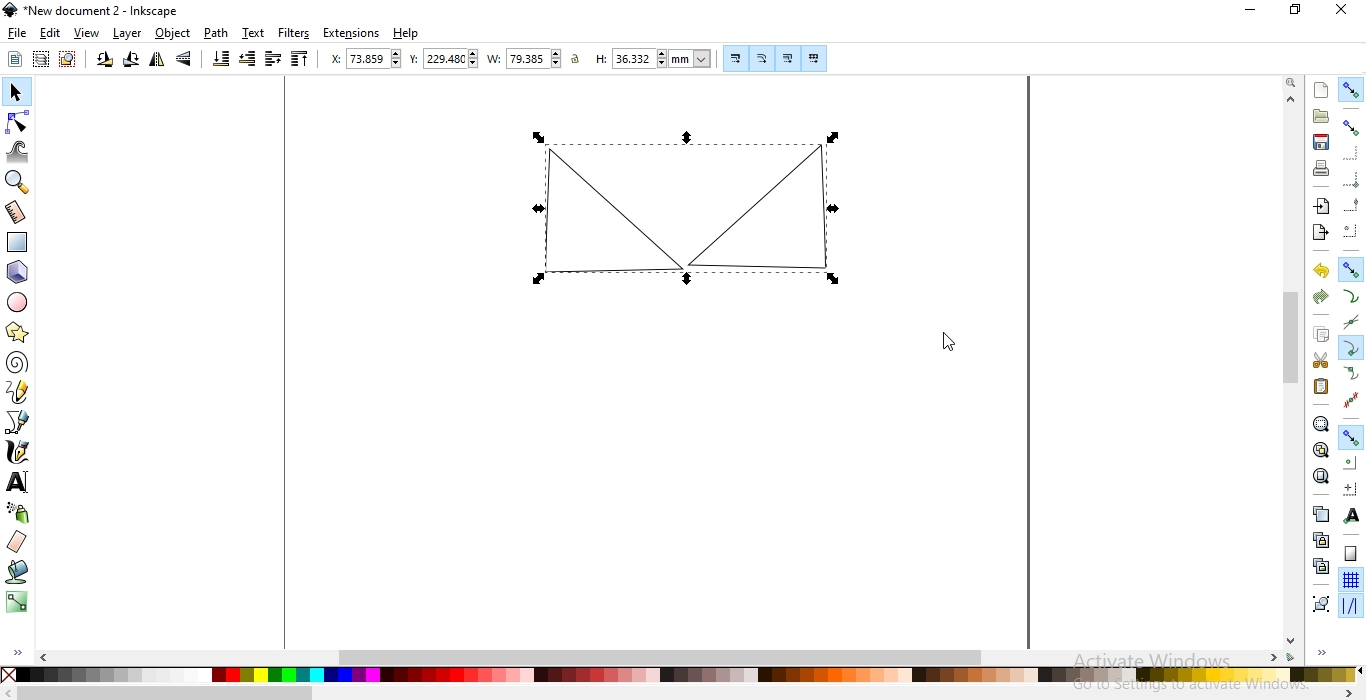 The image size is (1366, 700). Describe the element at coordinates (442, 59) in the screenshot. I see `vertical coordinate of selection` at that location.